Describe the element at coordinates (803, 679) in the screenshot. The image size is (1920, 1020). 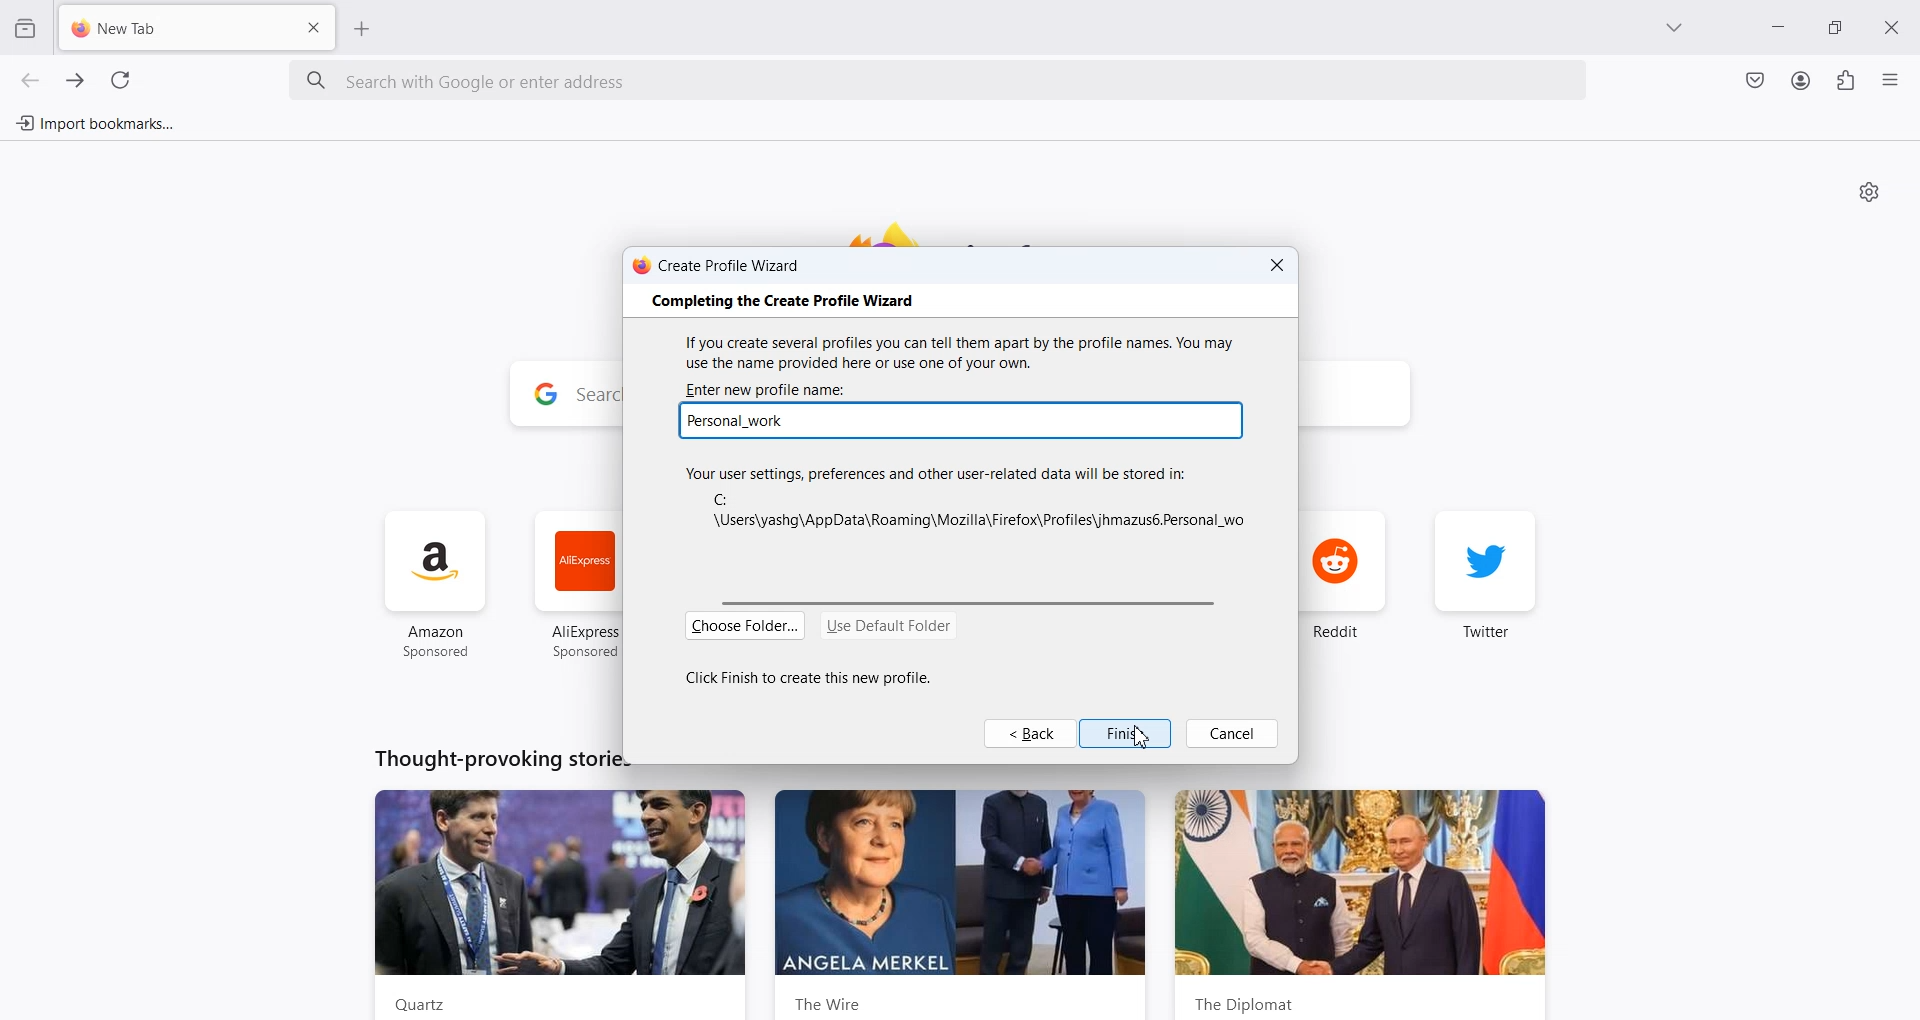
I see `Click Finish to create this new profile.` at that location.